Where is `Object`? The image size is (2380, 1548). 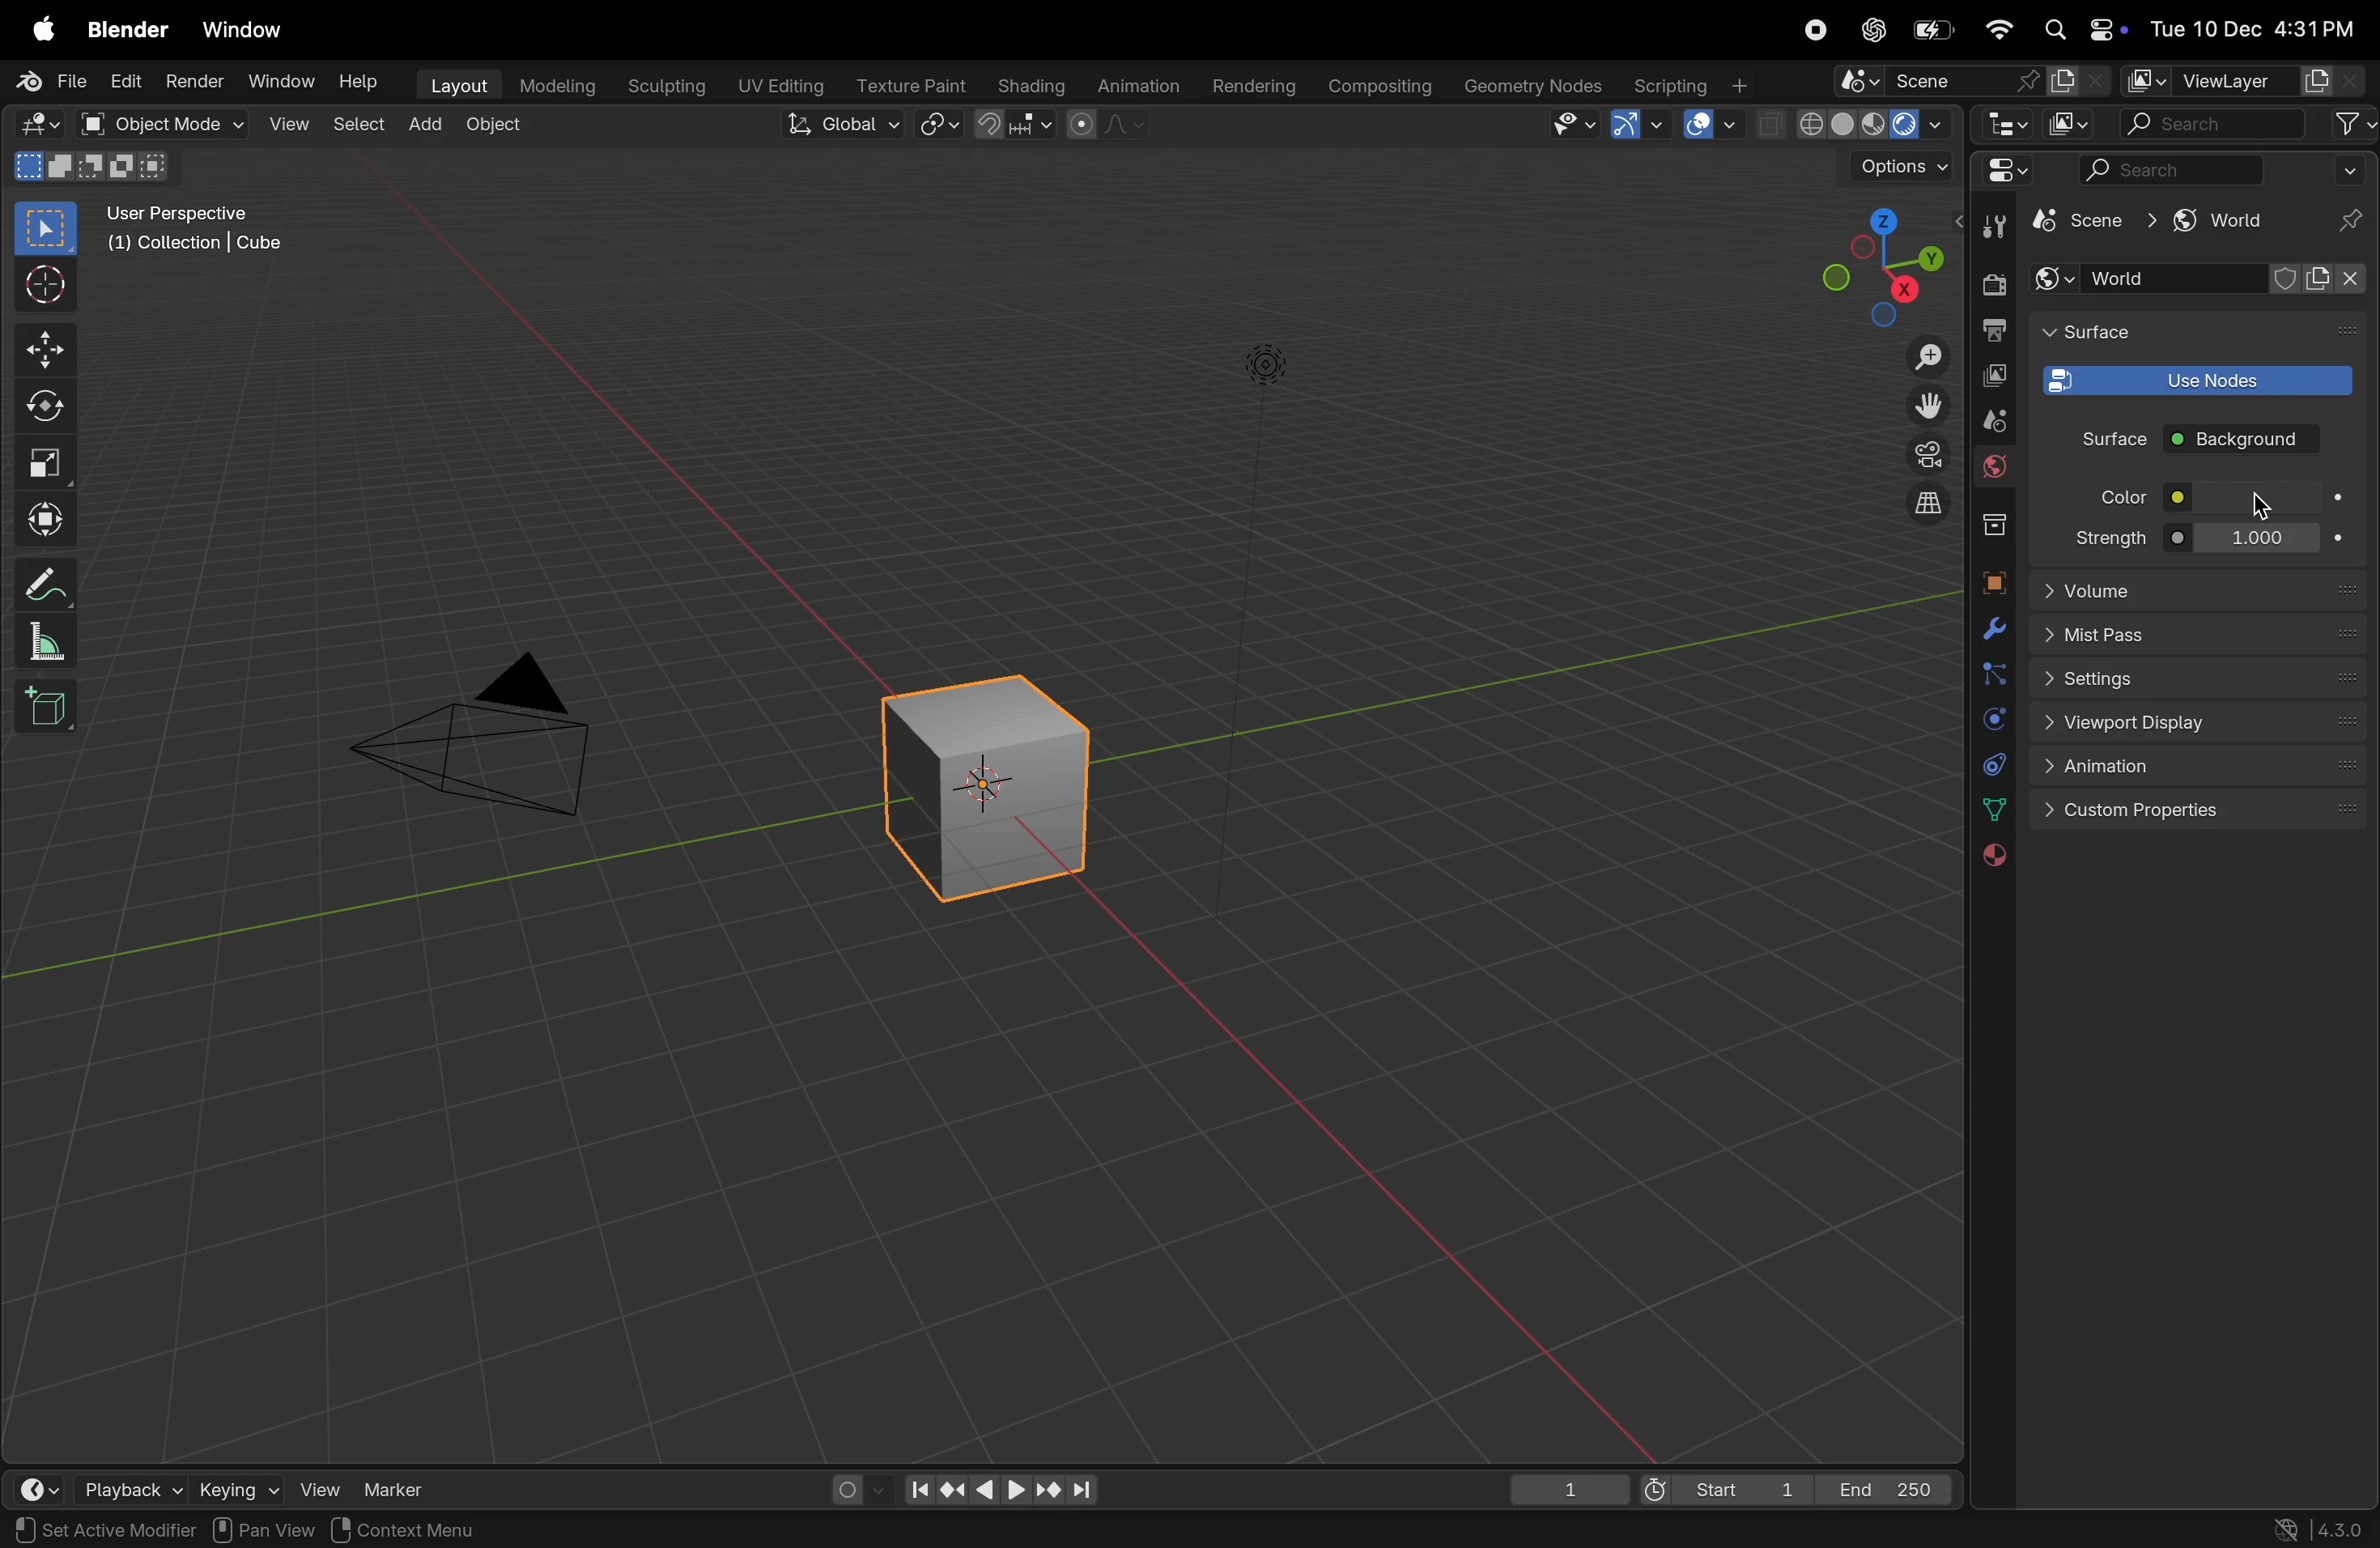 Object is located at coordinates (497, 126).